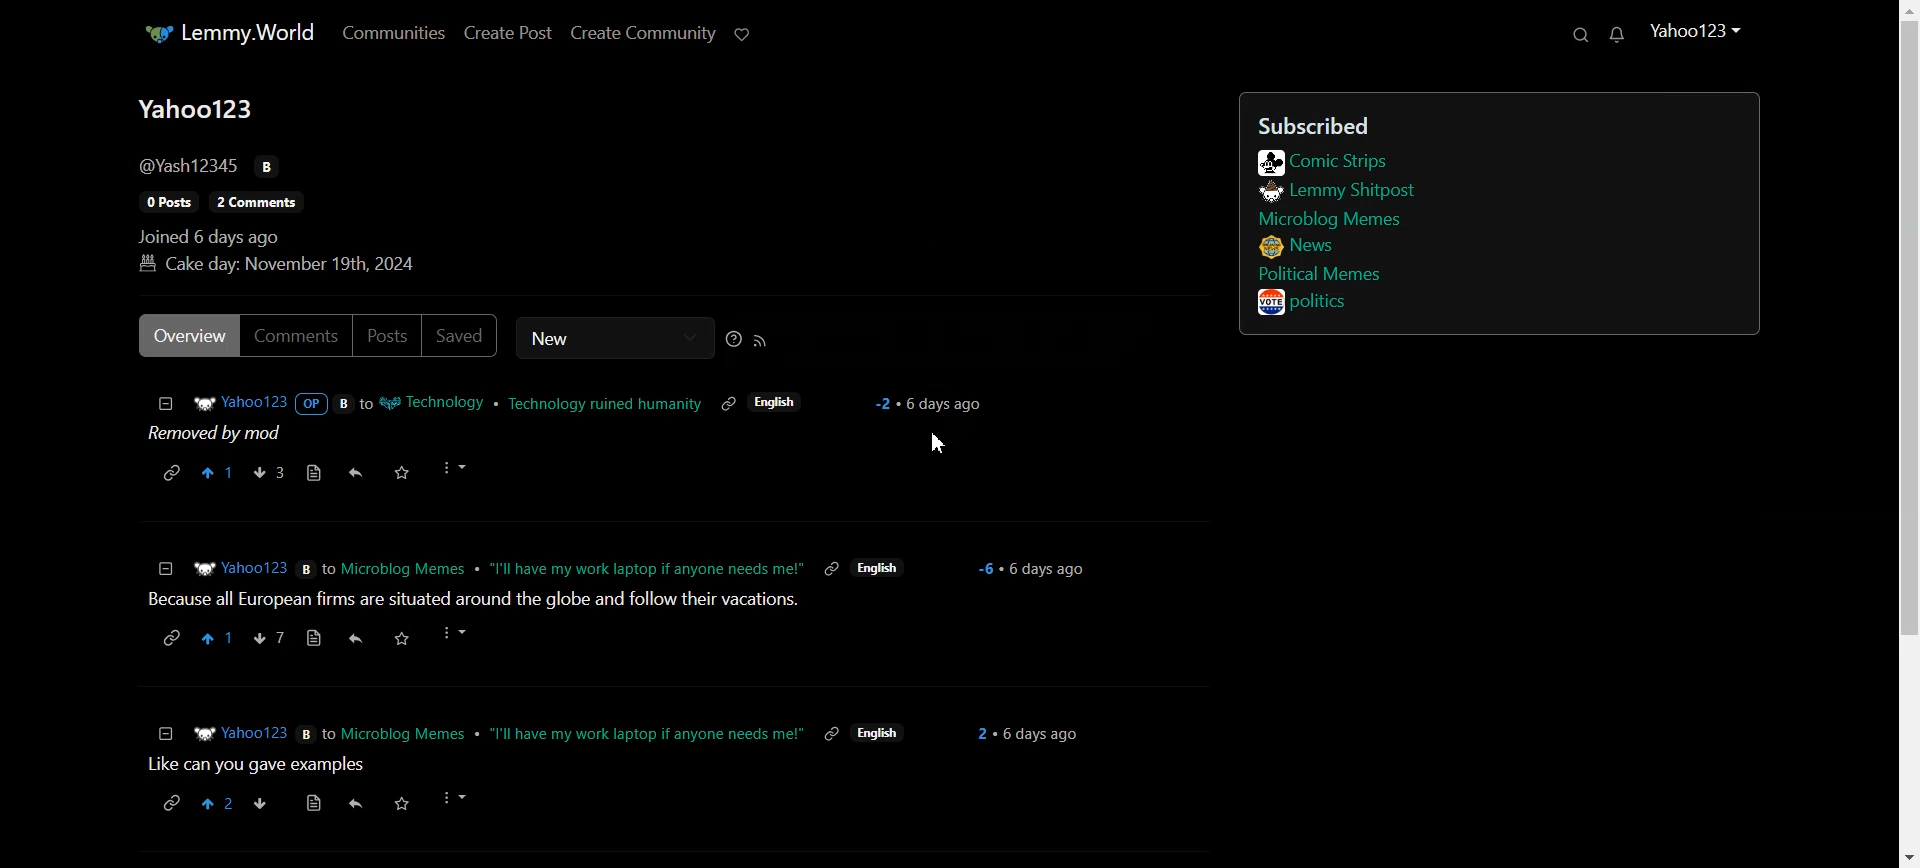 The image size is (1920, 868). I want to click on Create Community, so click(643, 33).